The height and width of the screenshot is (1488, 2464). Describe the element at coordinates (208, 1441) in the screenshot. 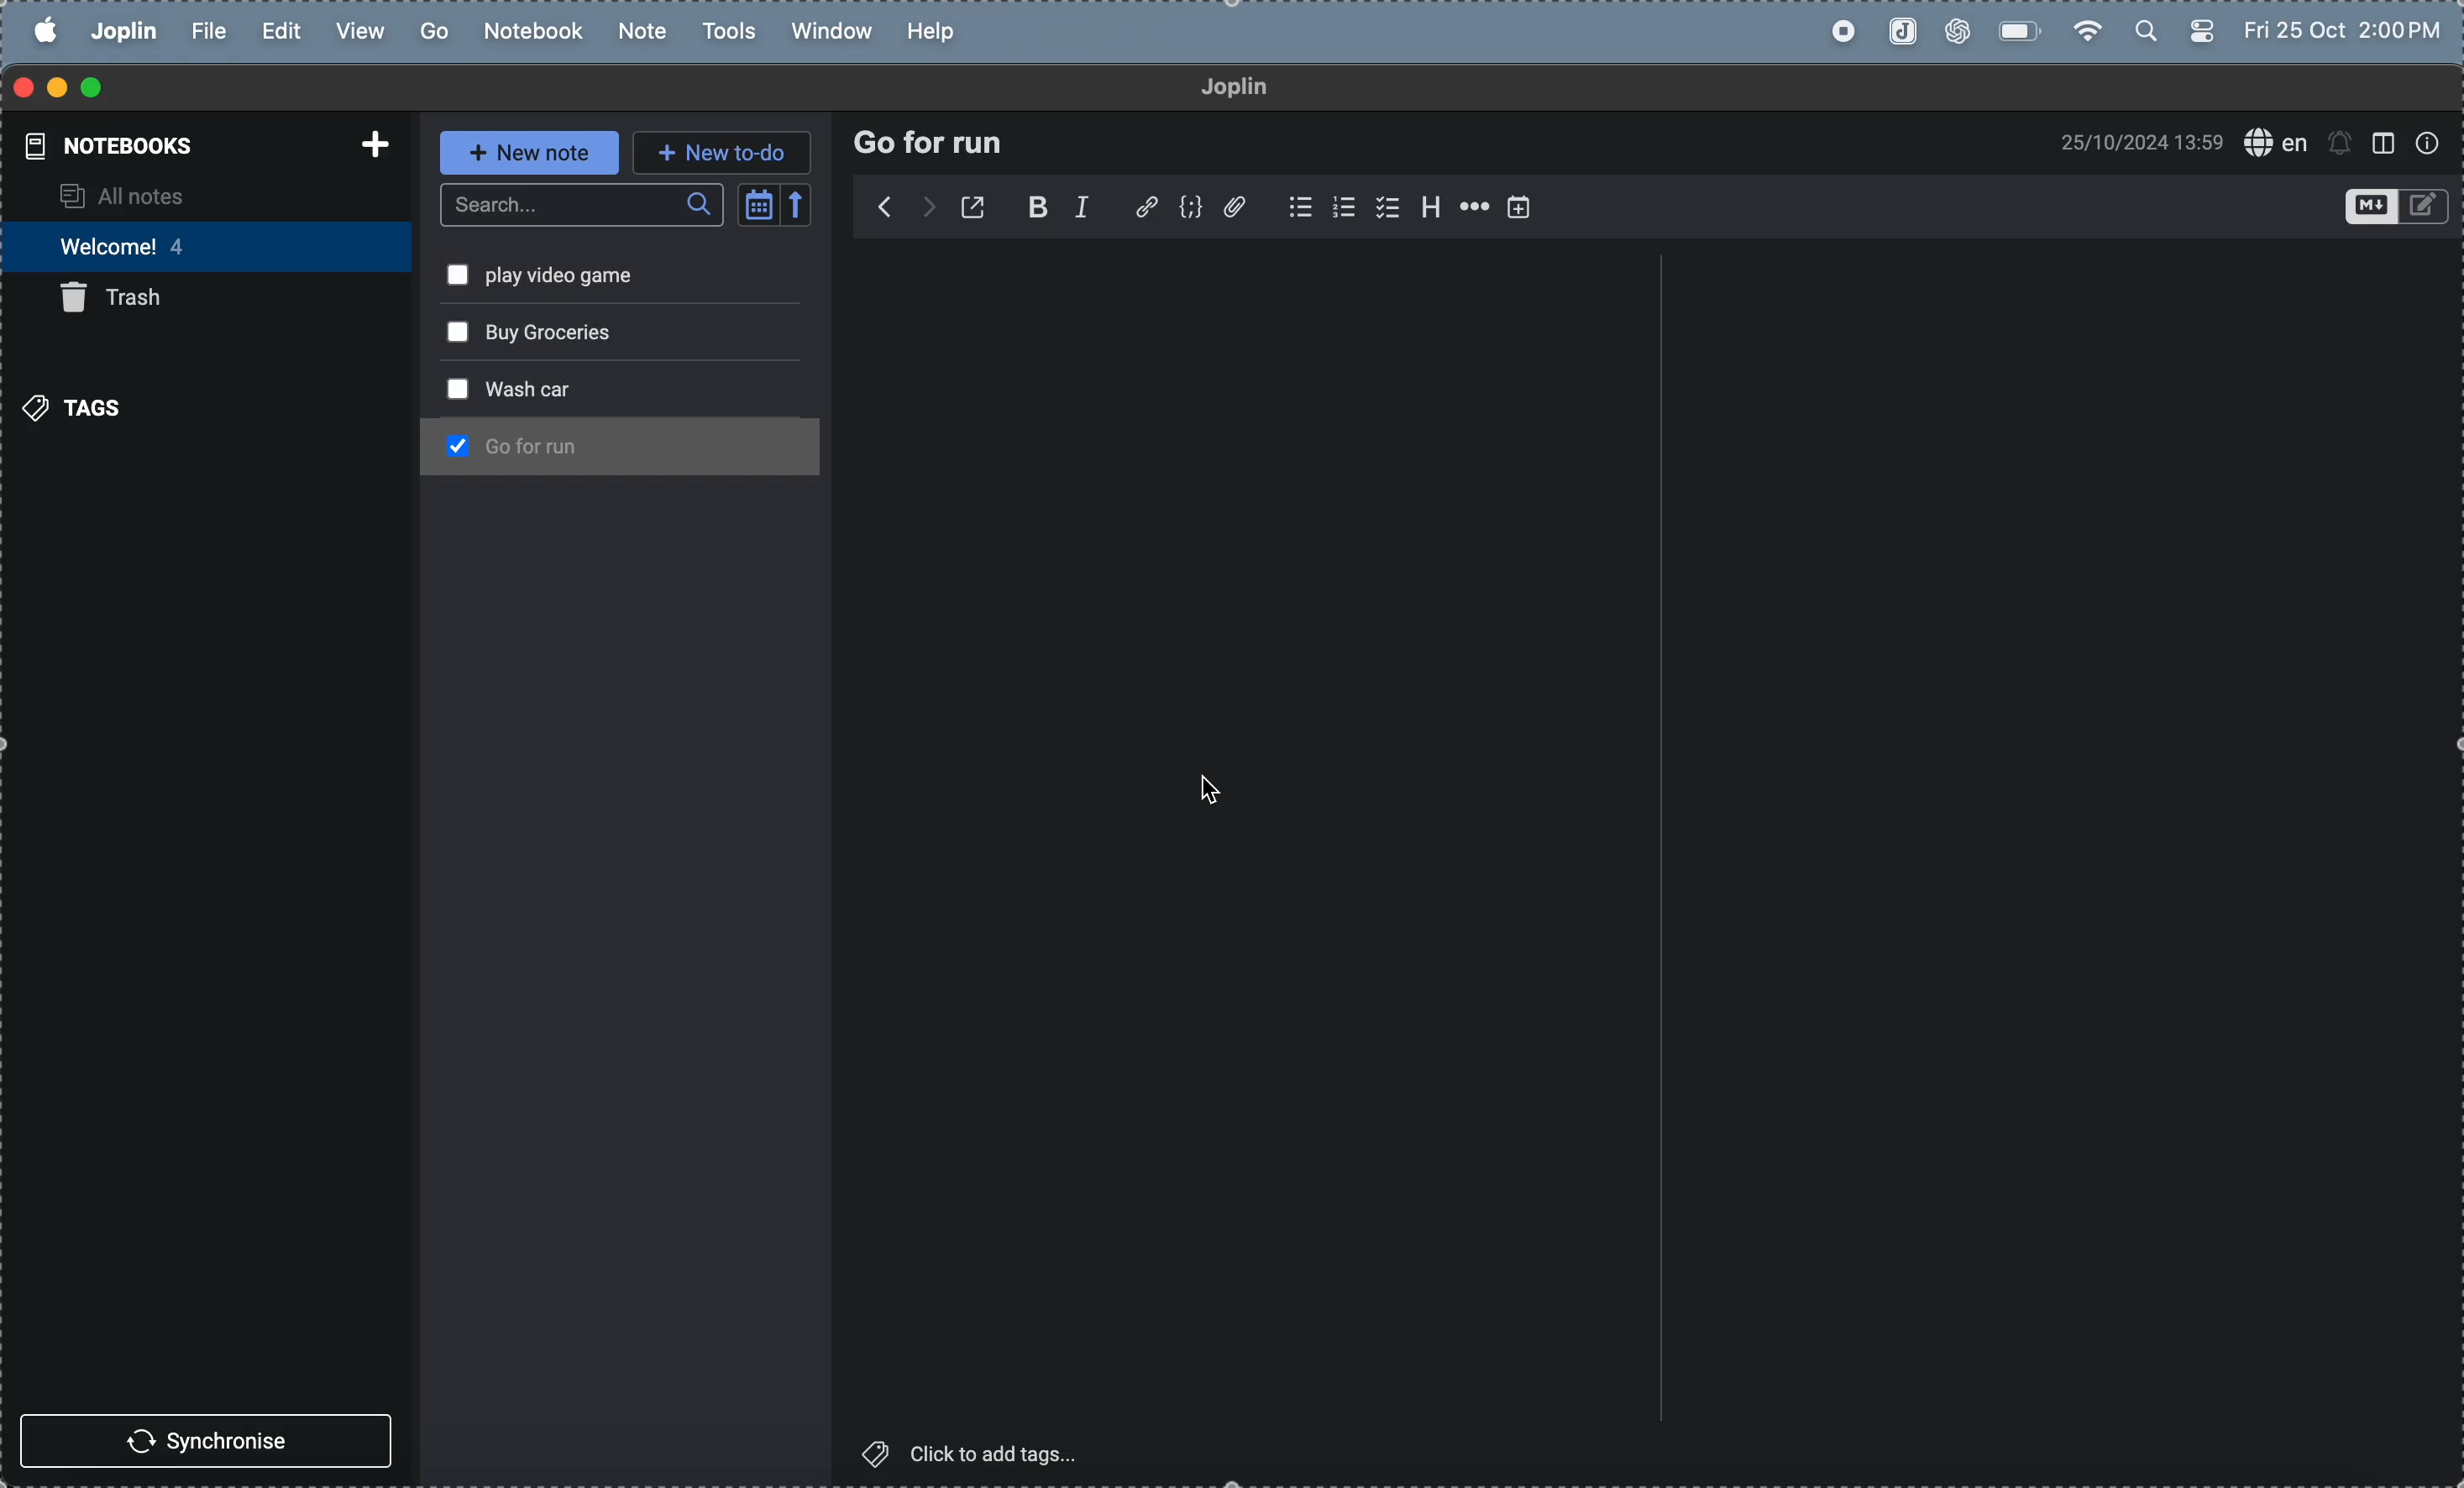

I see `synchronise` at that location.